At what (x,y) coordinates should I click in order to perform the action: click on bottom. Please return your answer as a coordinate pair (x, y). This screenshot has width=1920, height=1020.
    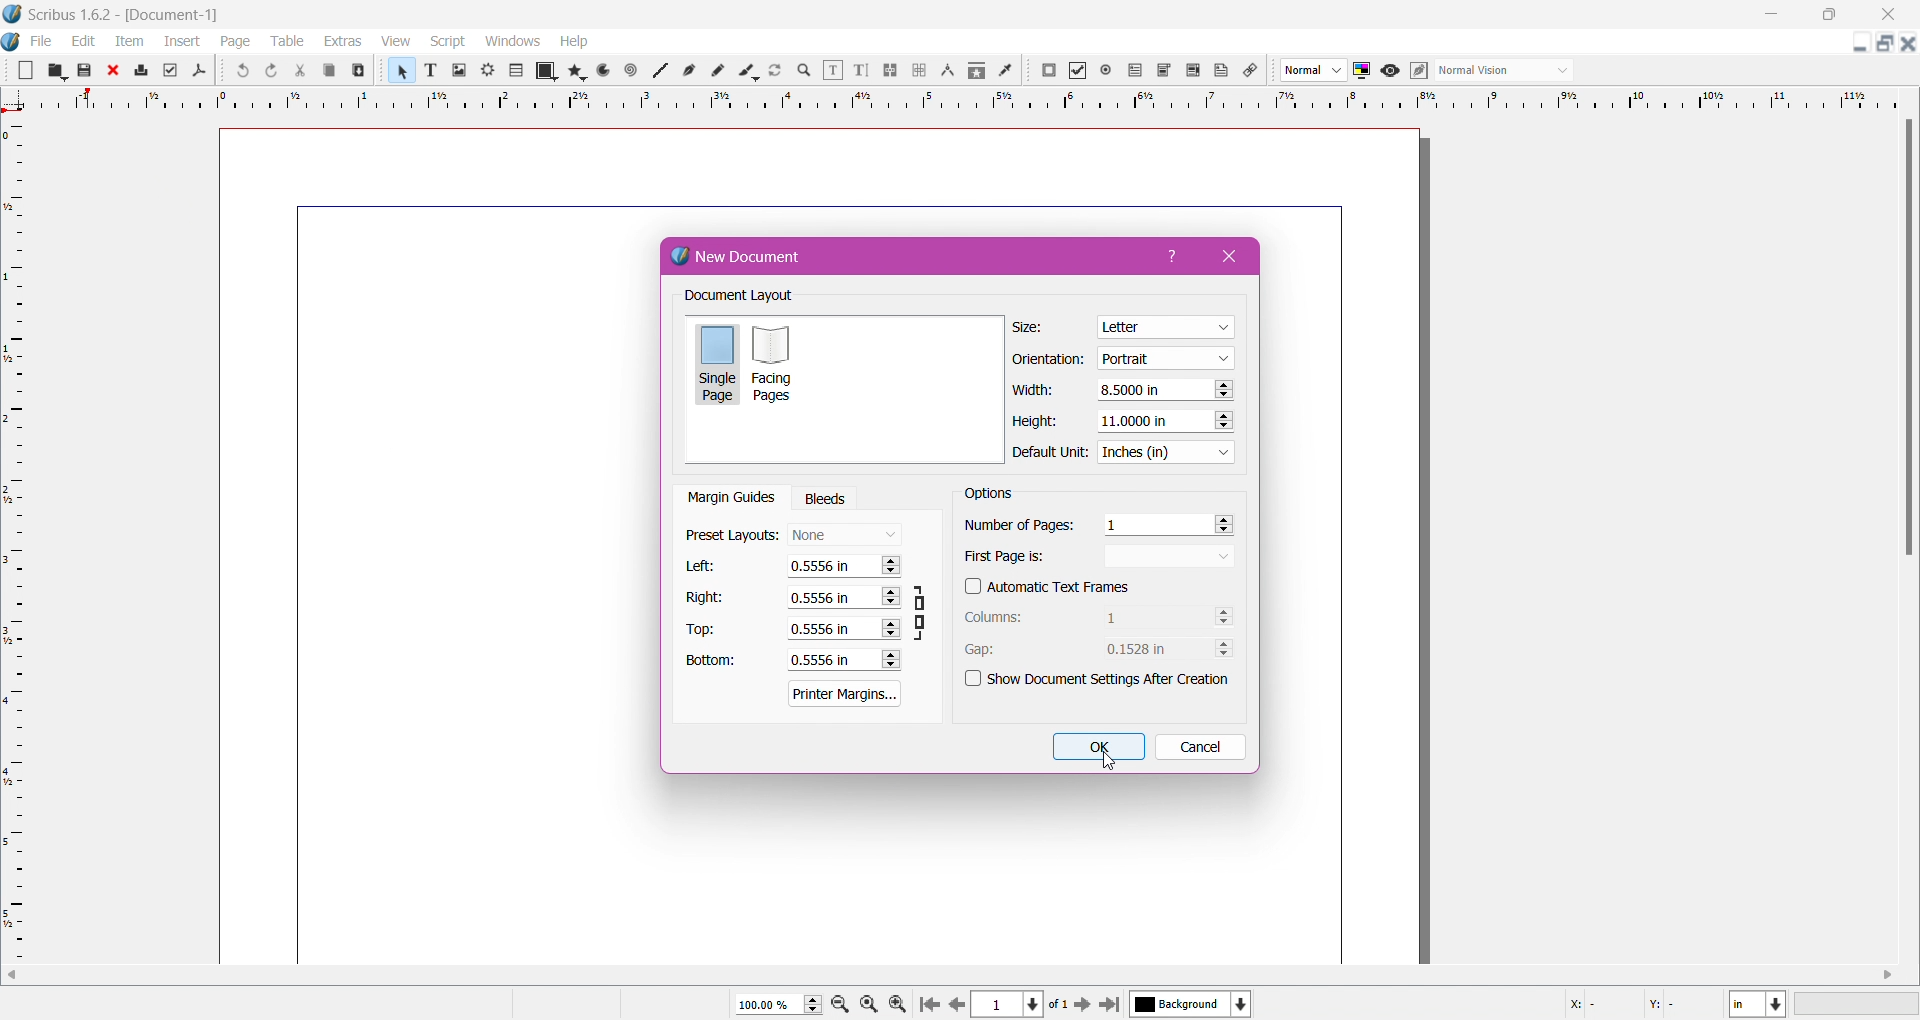
    Looking at the image, I should click on (714, 660).